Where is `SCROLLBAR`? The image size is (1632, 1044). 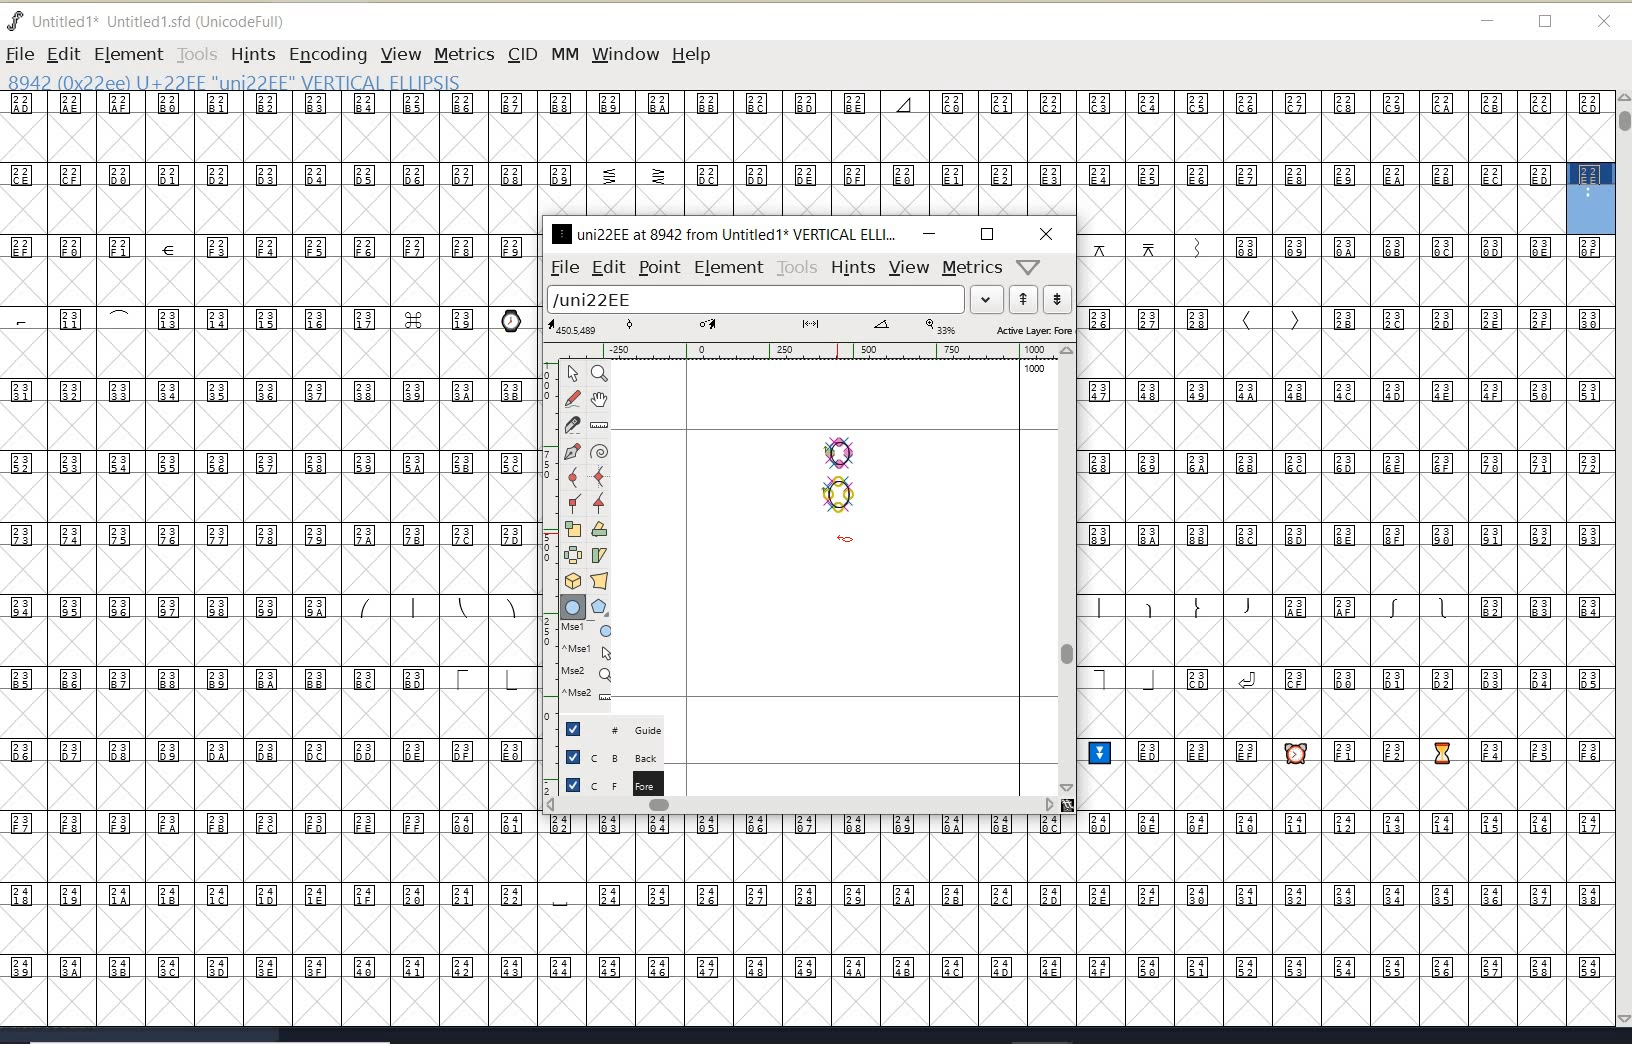
SCROLLBAR is located at coordinates (1622, 561).